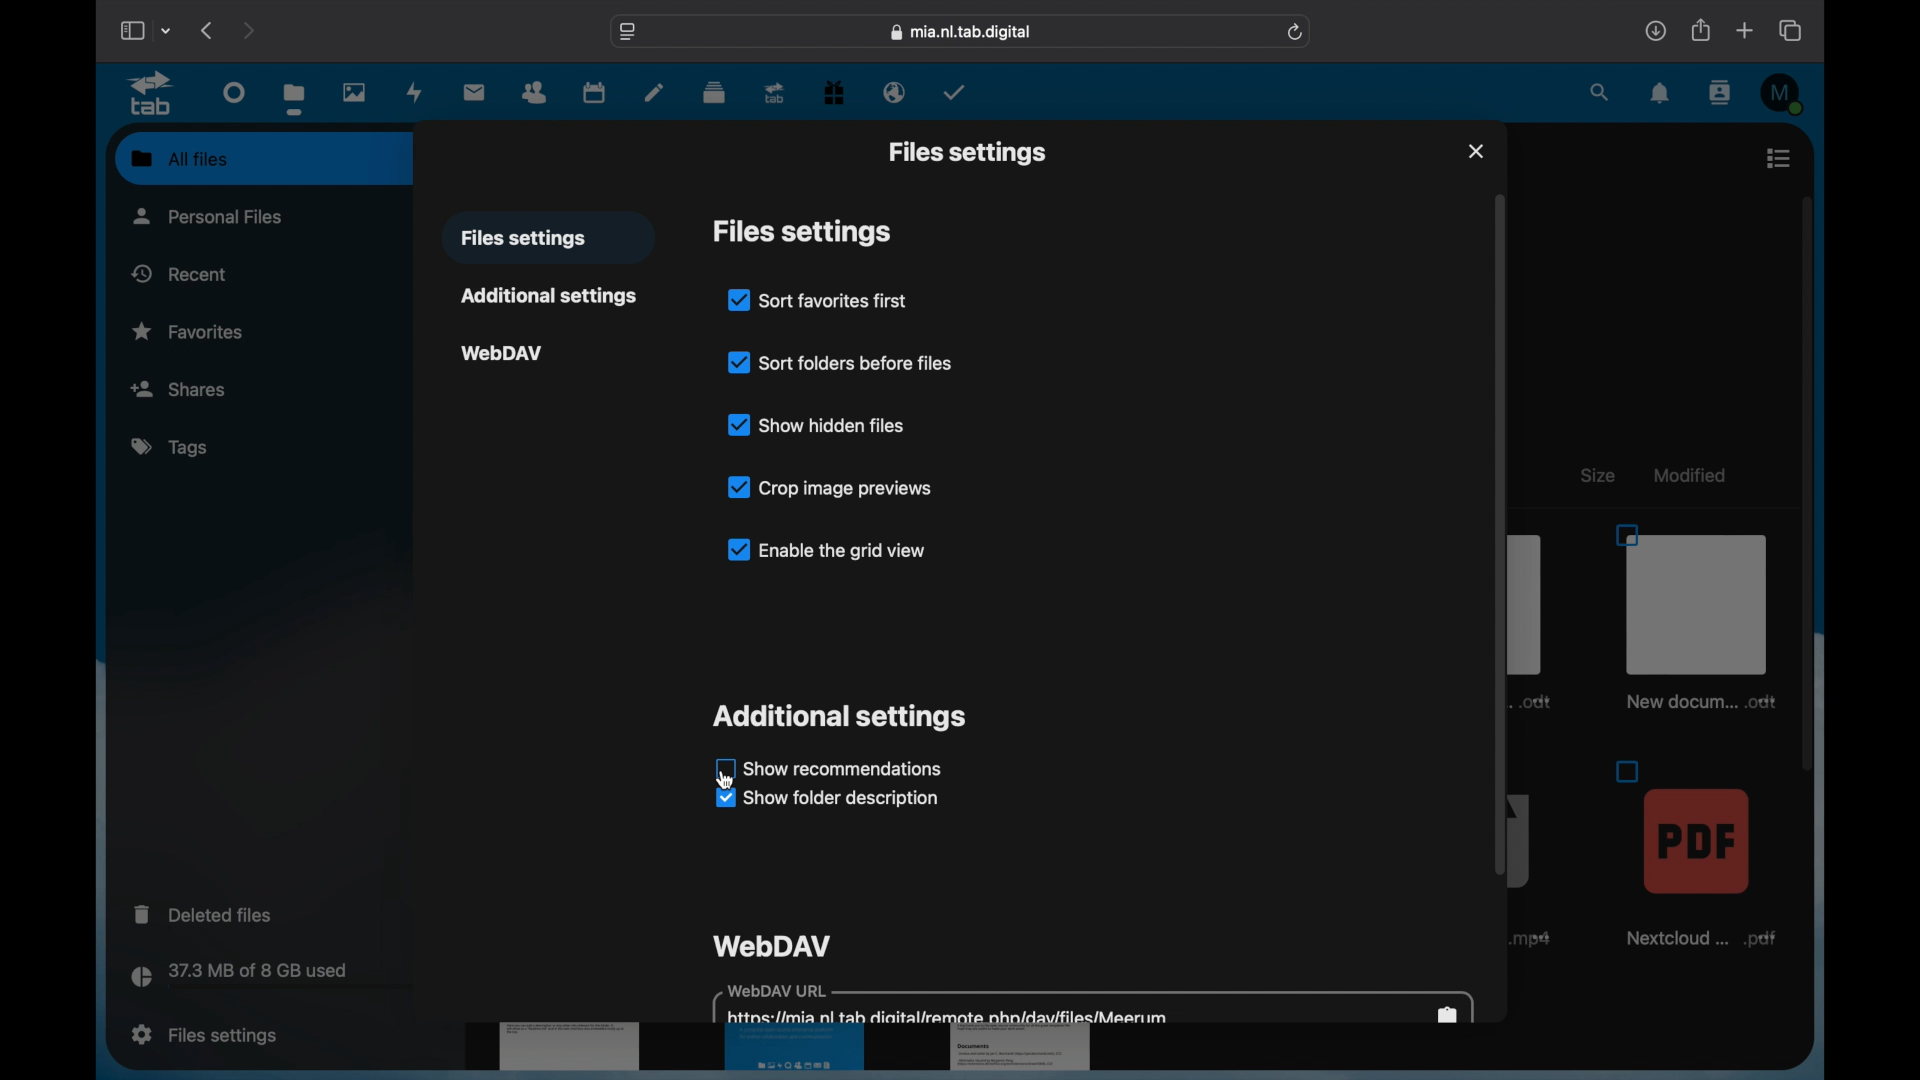  I want to click on document, so click(1534, 609).